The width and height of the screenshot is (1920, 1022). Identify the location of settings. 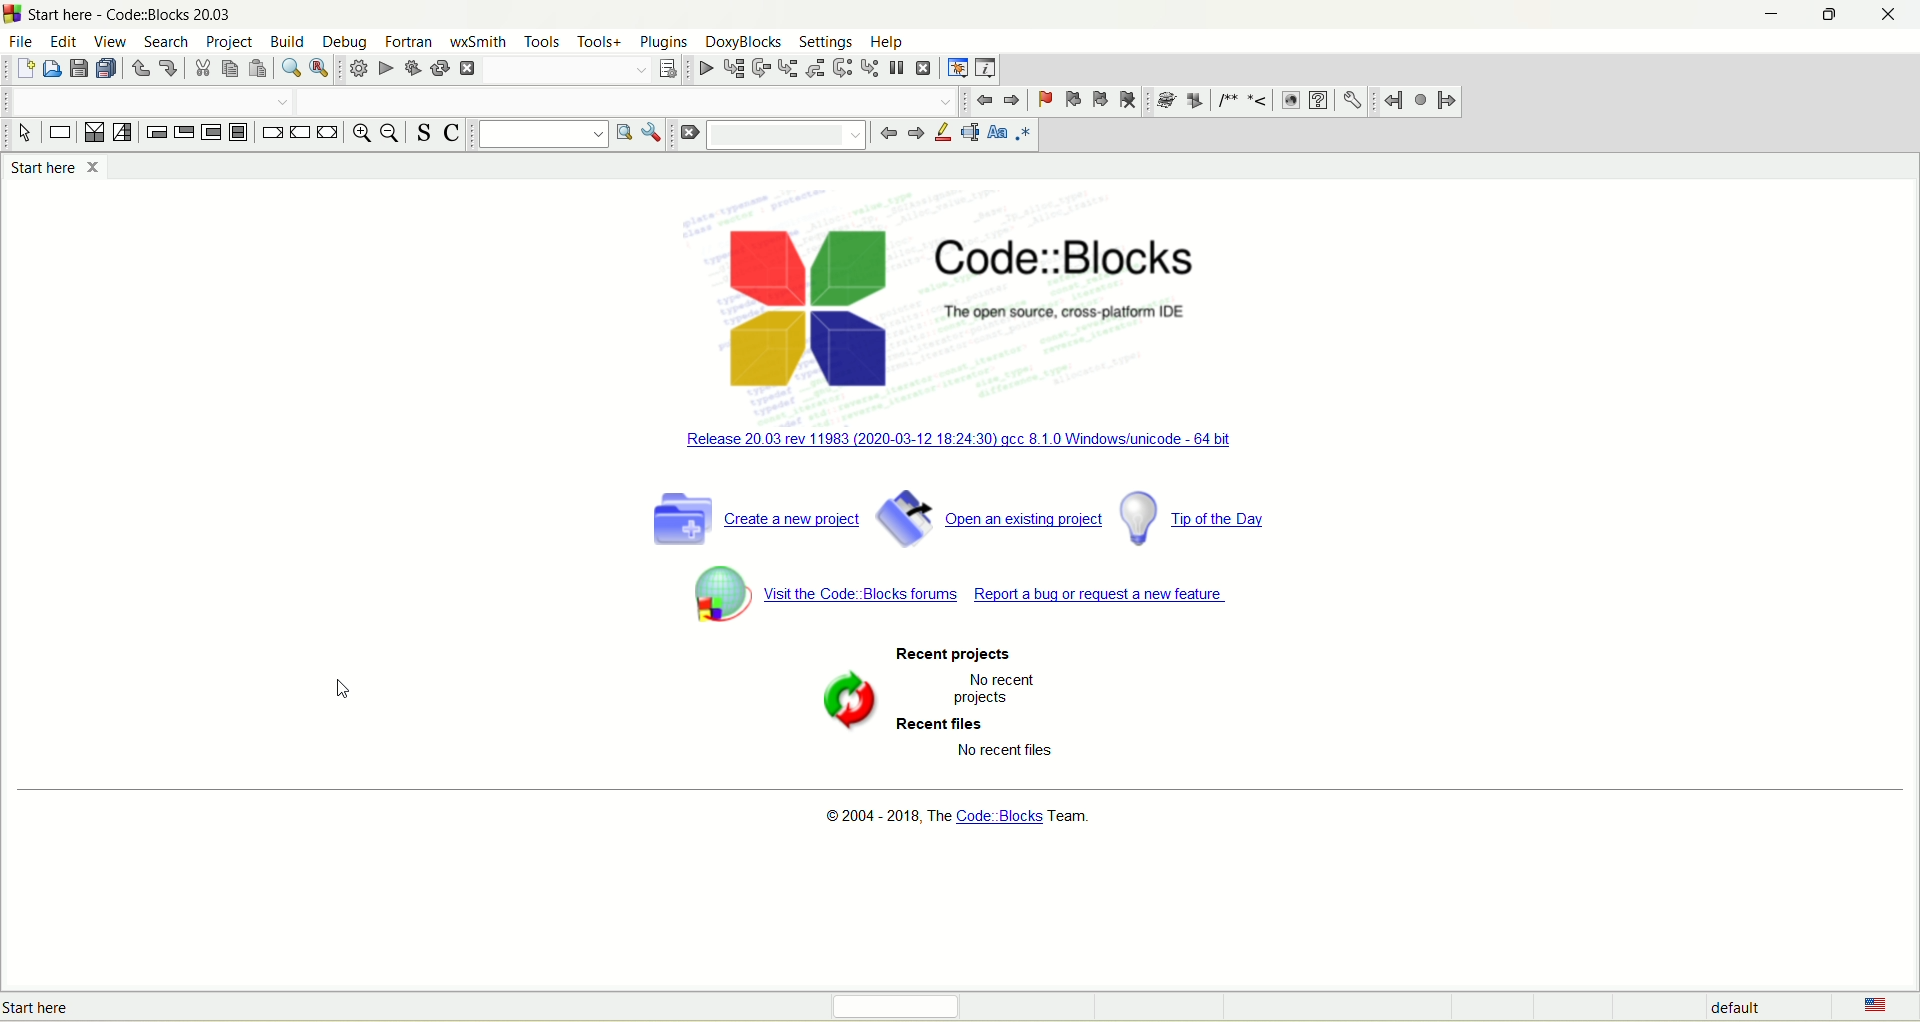
(1355, 99).